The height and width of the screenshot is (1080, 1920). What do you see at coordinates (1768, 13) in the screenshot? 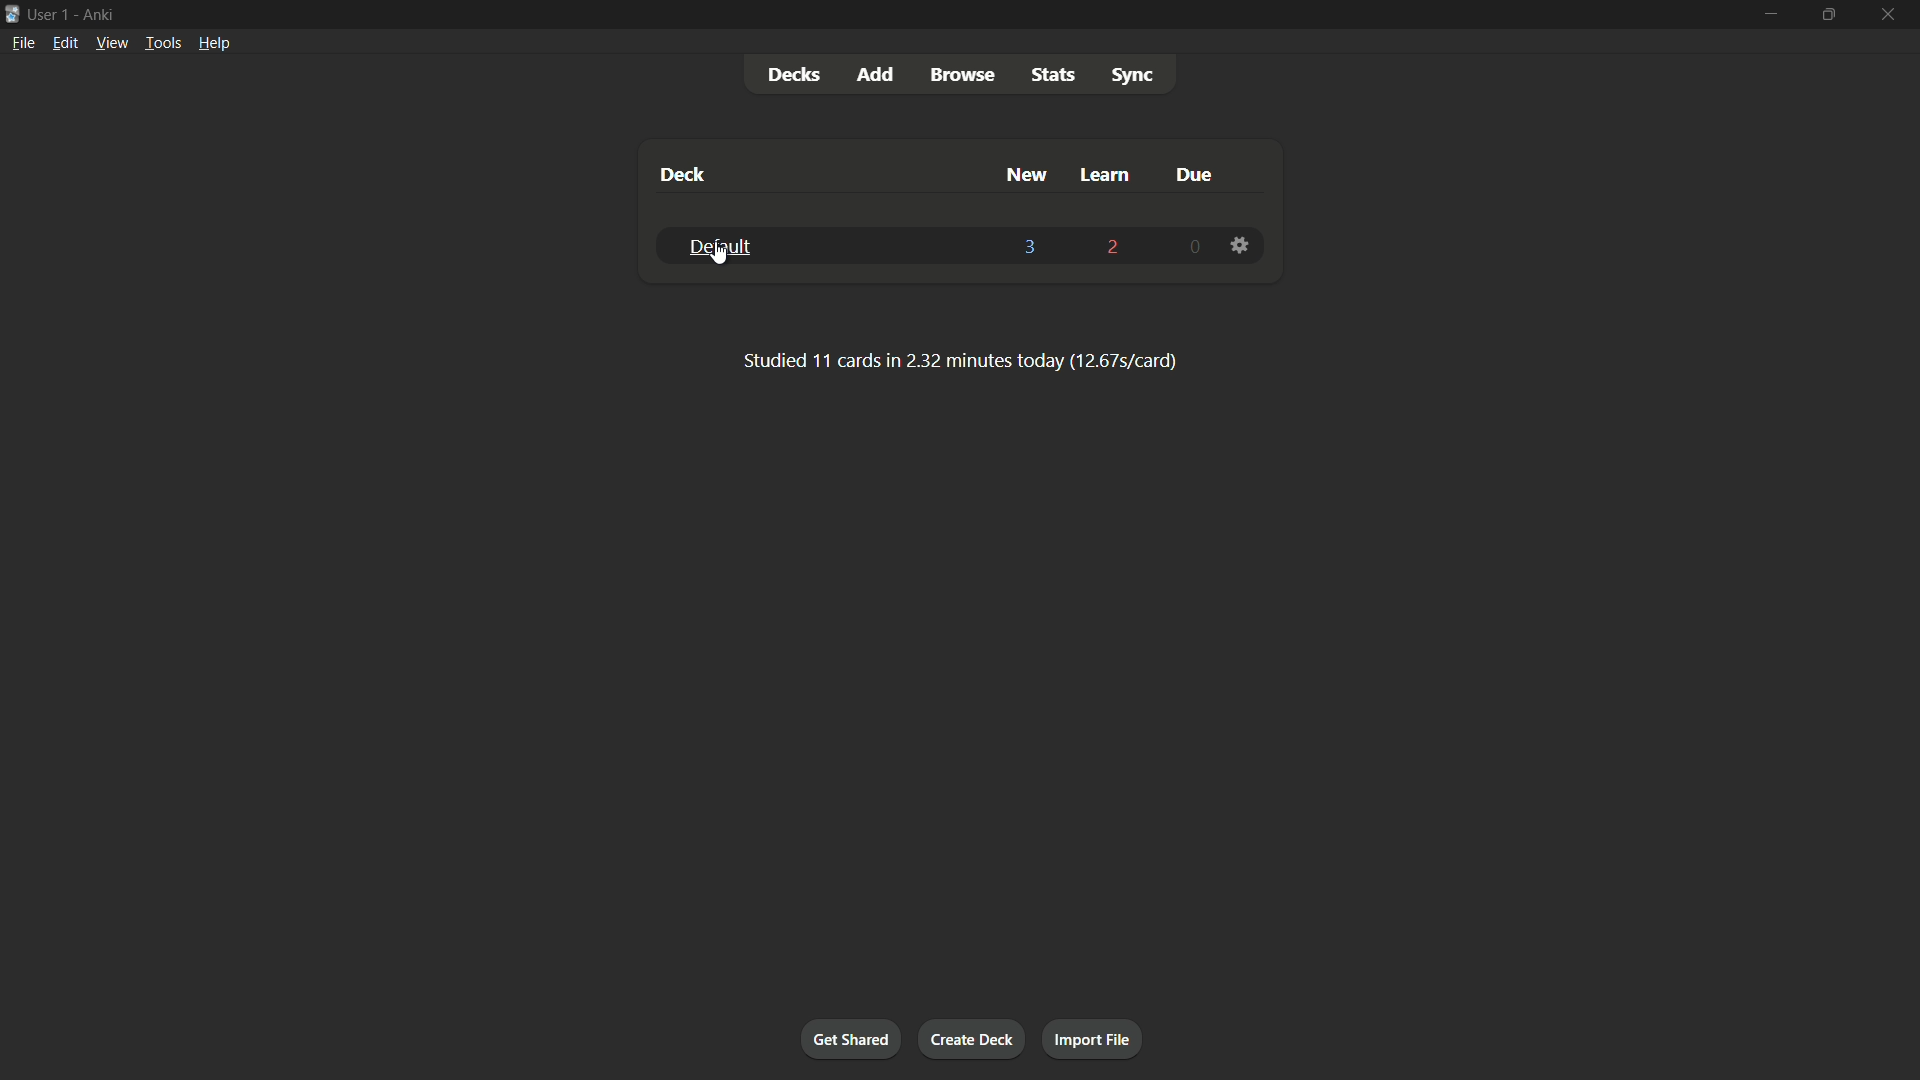
I see `minimize` at bounding box center [1768, 13].